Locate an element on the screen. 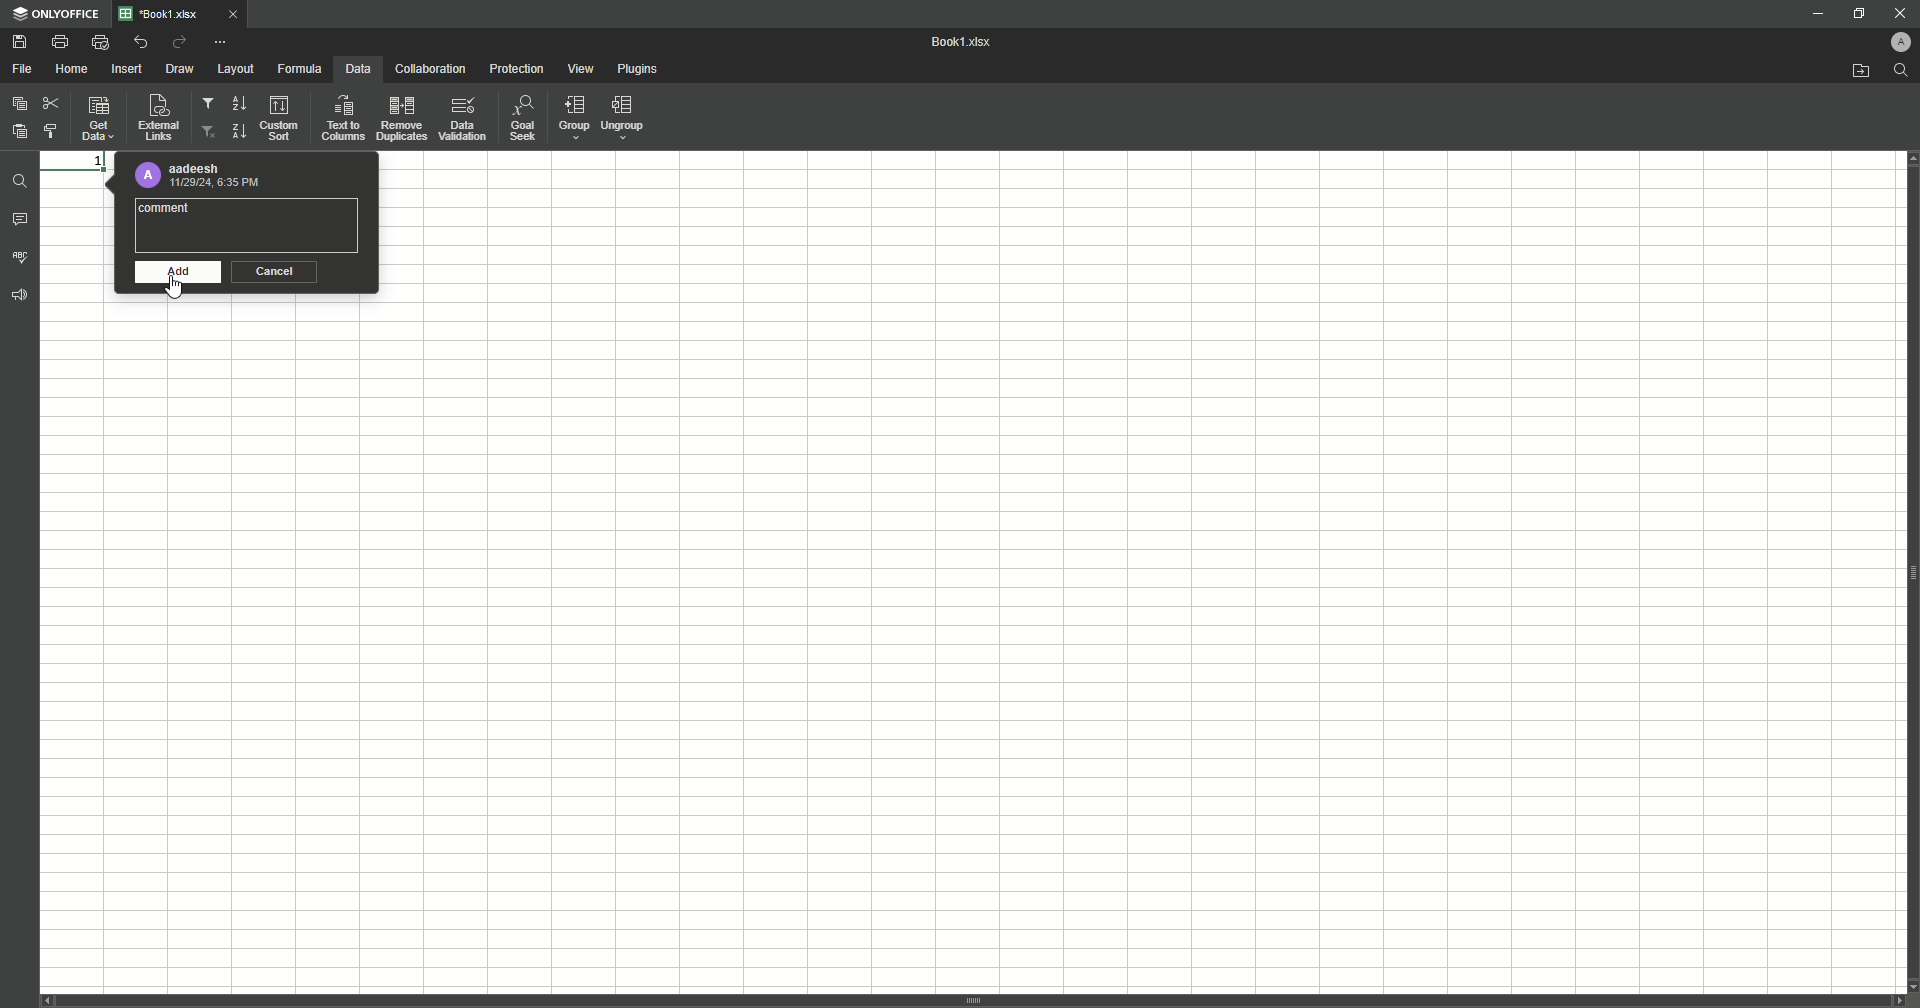  1 is located at coordinates (73, 159).